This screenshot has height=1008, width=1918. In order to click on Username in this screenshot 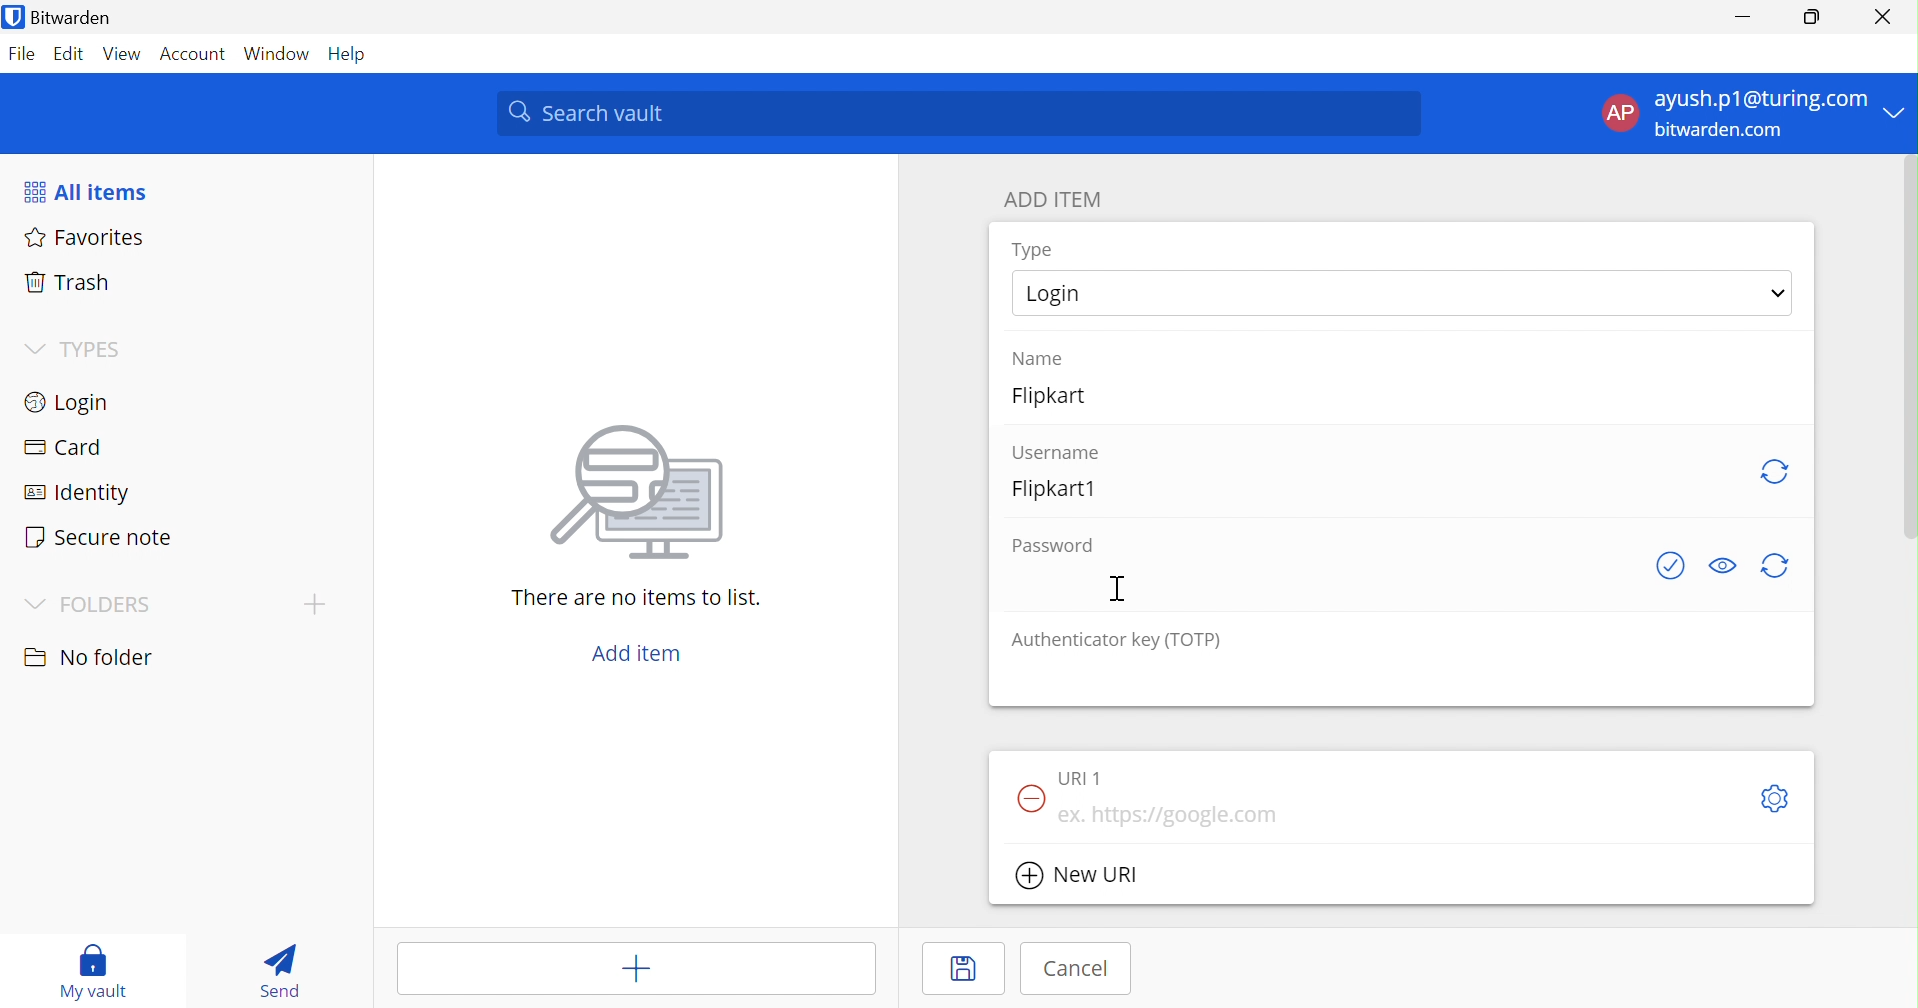, I will do `click(1057, 450)`.